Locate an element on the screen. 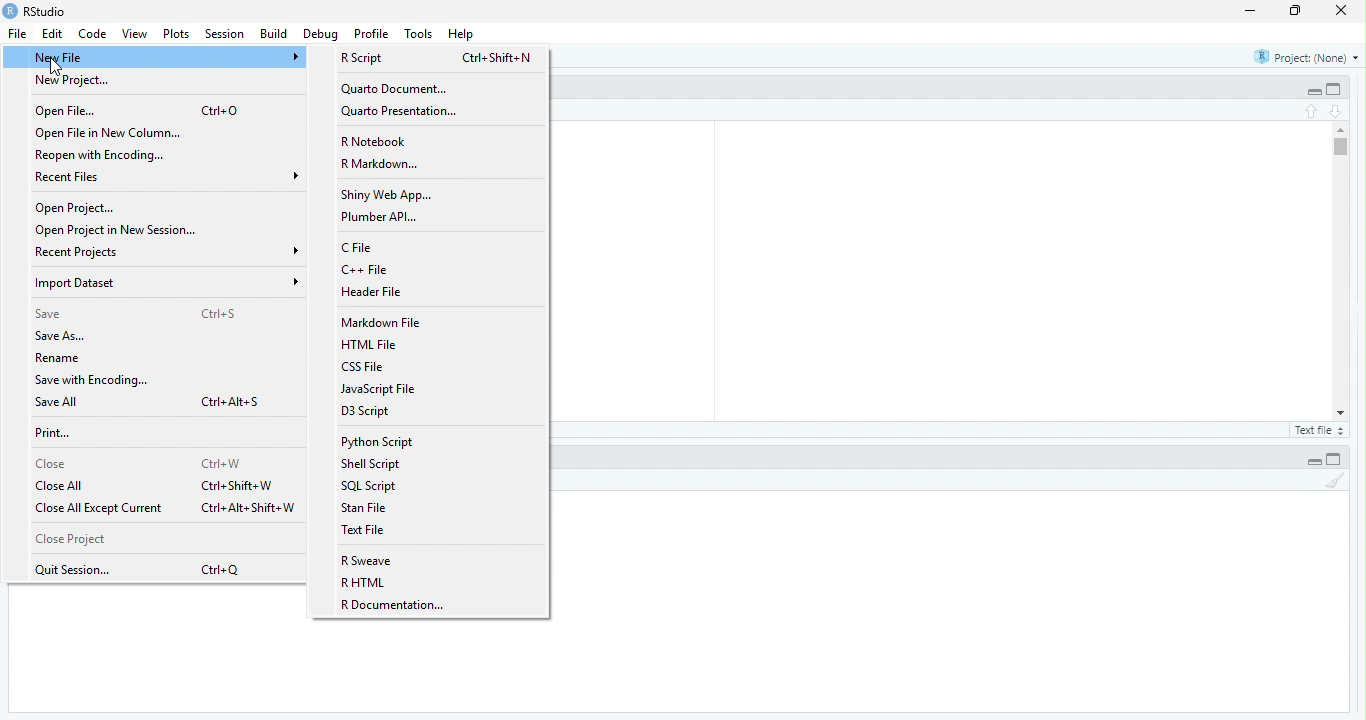 This screenshot has width=1366, height=720. Recent Projects is located at coordinates (169, 251).